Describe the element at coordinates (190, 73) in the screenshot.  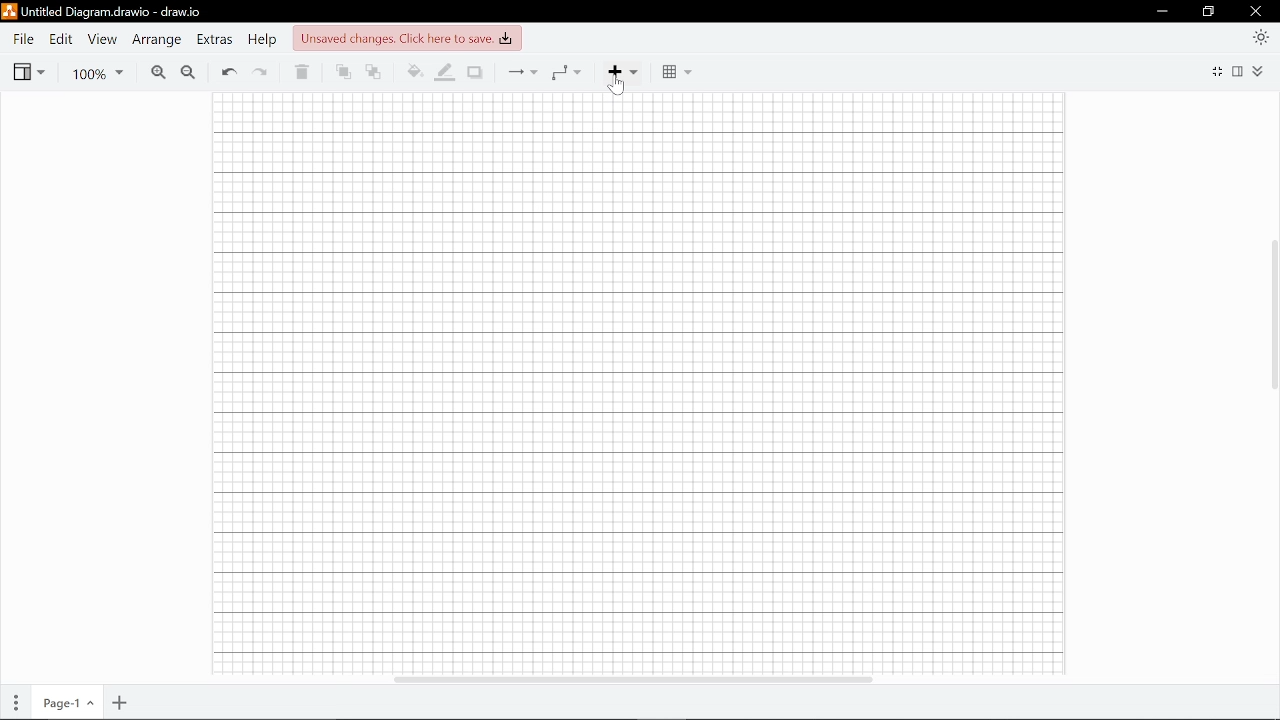
I see `Zoom out` at that location.